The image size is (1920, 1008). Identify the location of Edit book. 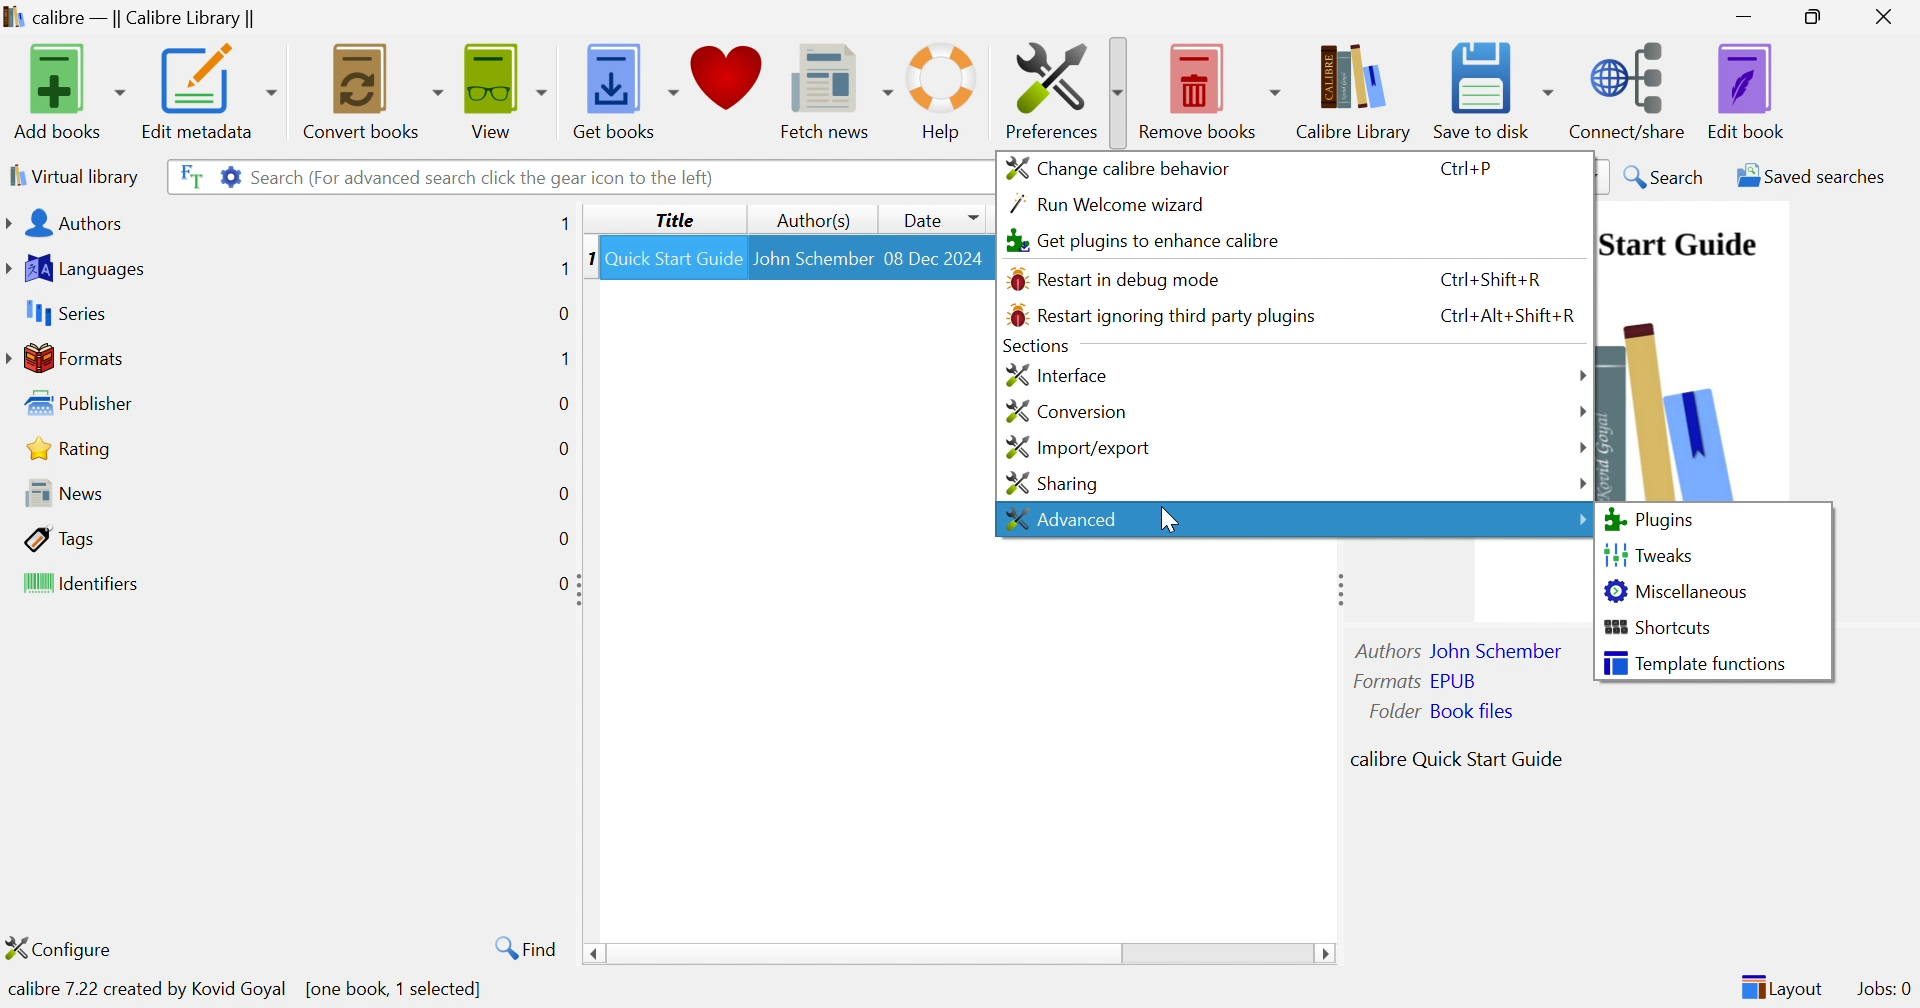
(1747, 91).